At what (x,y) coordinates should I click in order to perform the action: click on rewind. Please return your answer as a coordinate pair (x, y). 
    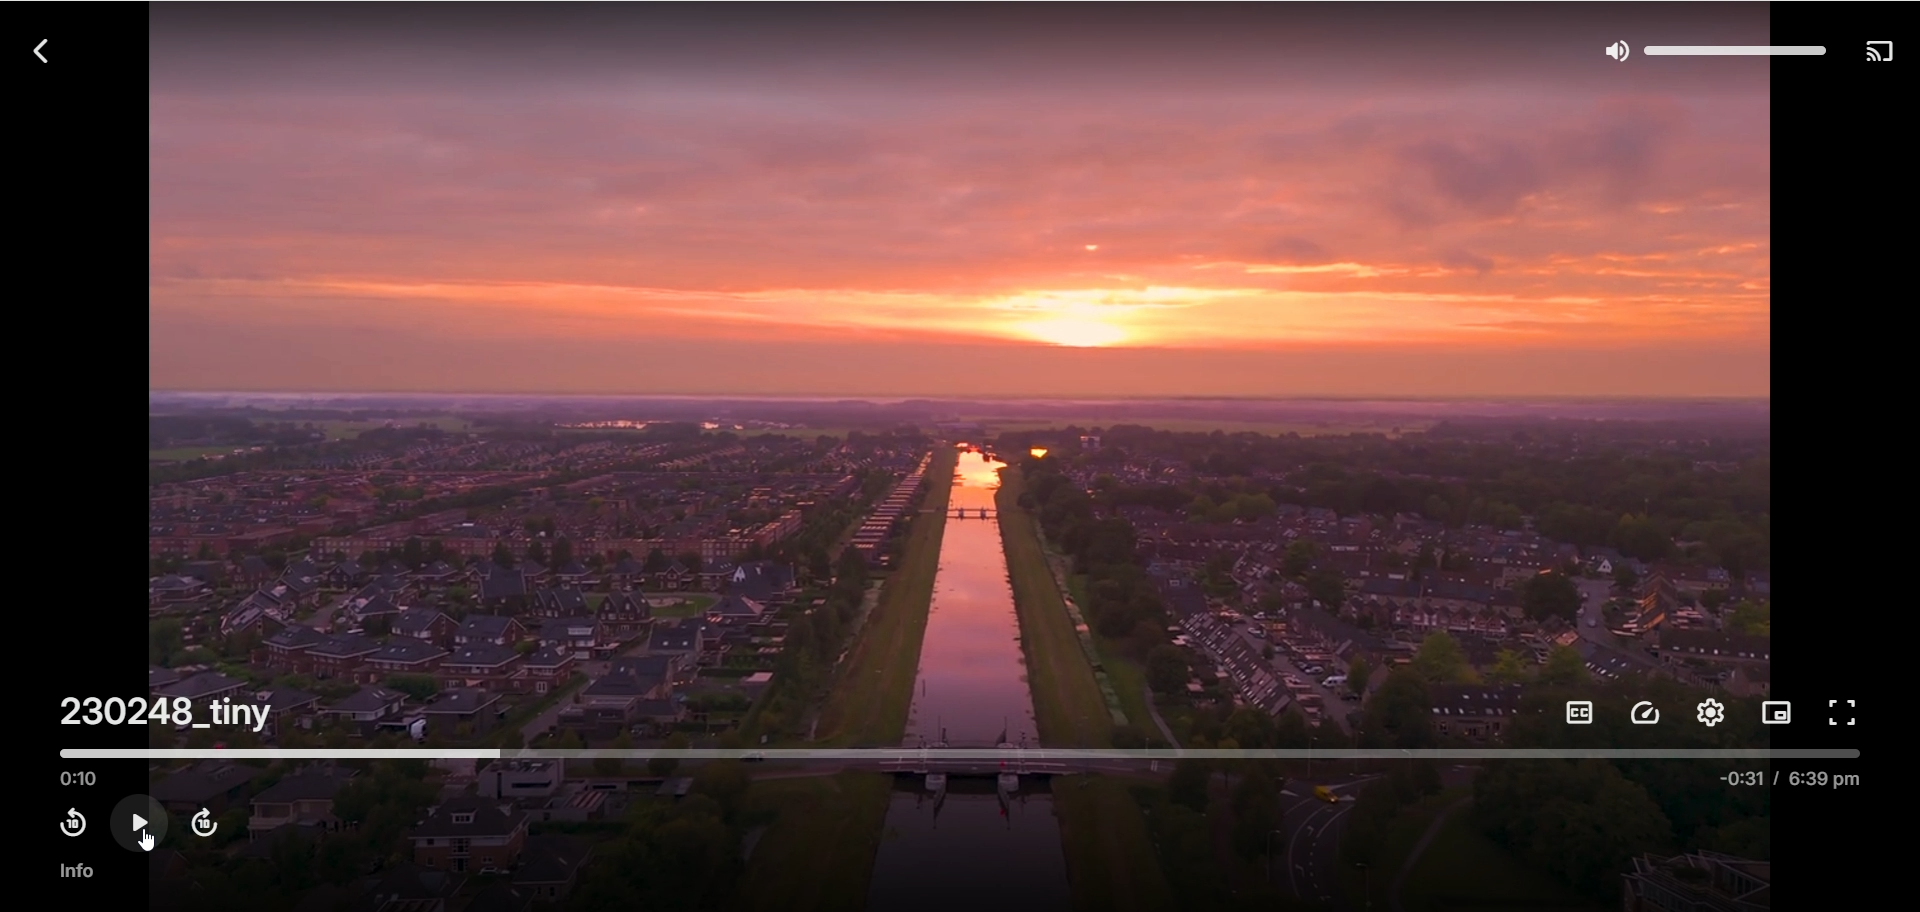
    Looking at the image, I should click on (70, 823).